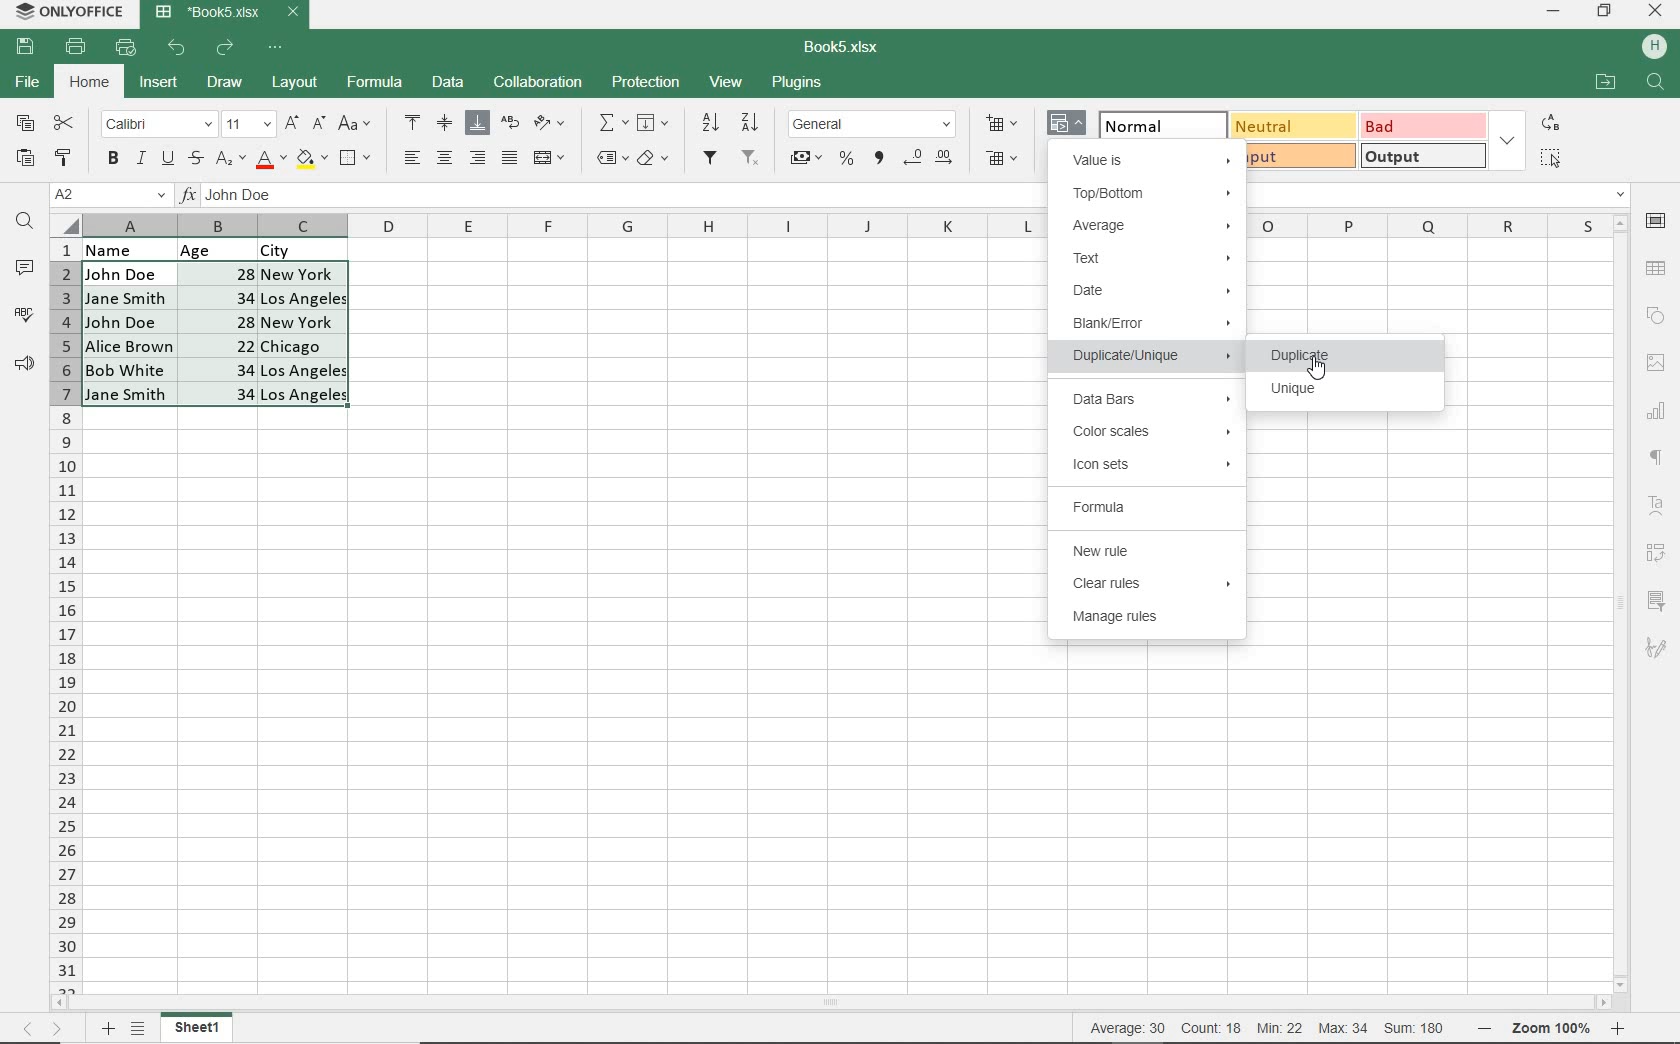  Describe the element at coordinates (478, 157) in the screenshot. I see `ALIGN RIGHT` at that location.